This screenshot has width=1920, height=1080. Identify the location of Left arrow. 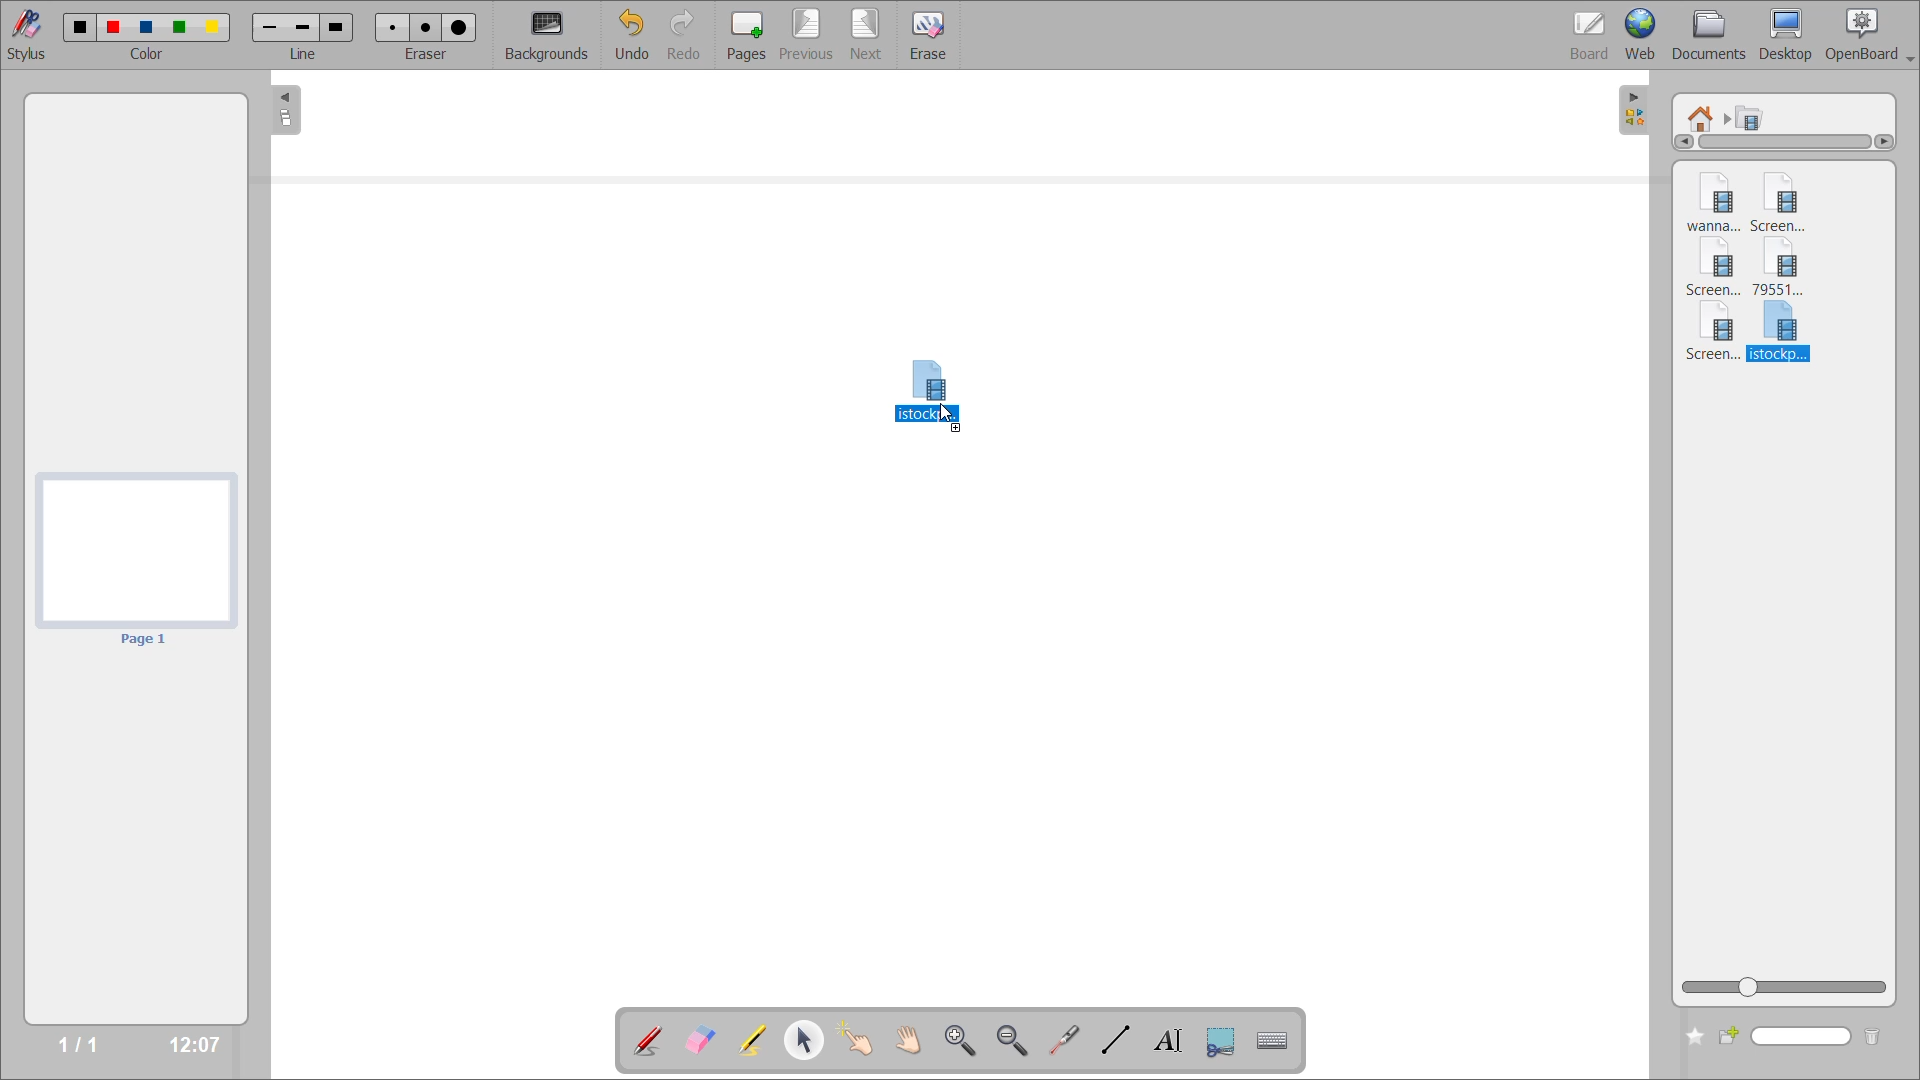
(1676, 143).